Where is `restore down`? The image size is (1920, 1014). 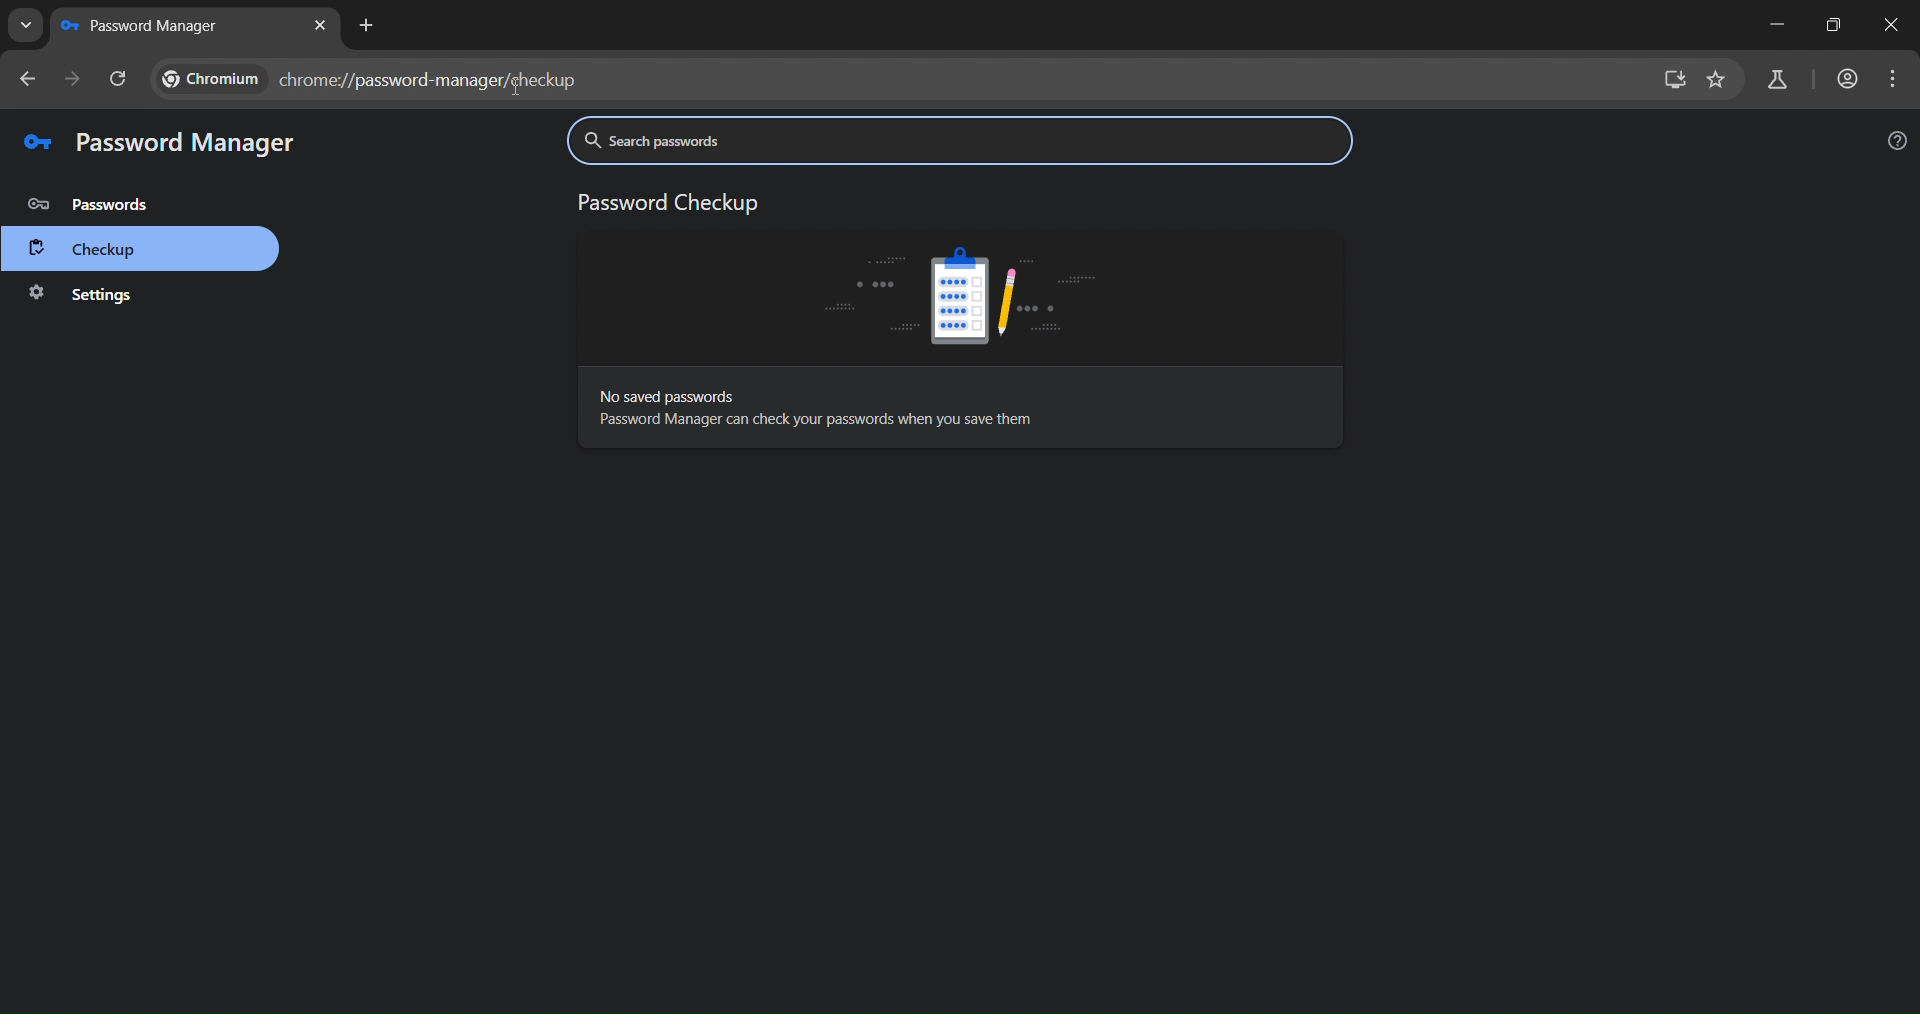
restore down is located at coordinates (1828, 25).